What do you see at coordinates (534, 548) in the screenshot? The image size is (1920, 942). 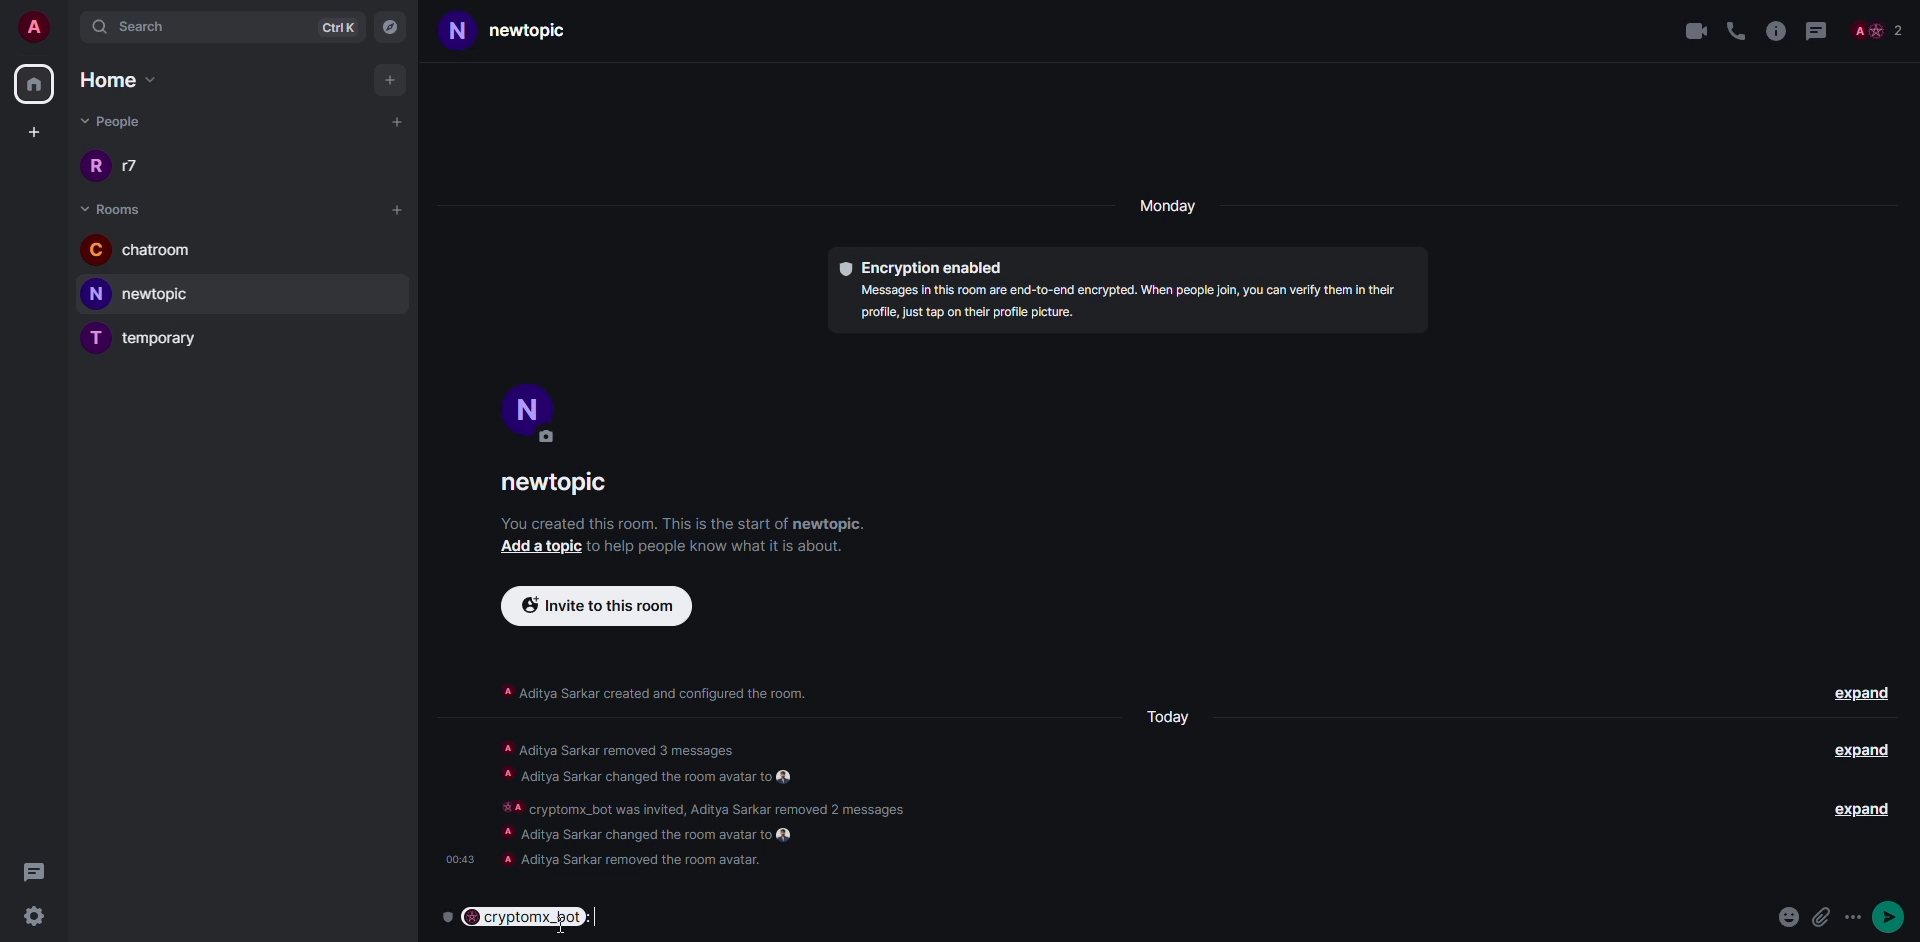 I see `add topic` at bounding box center [534, 548].